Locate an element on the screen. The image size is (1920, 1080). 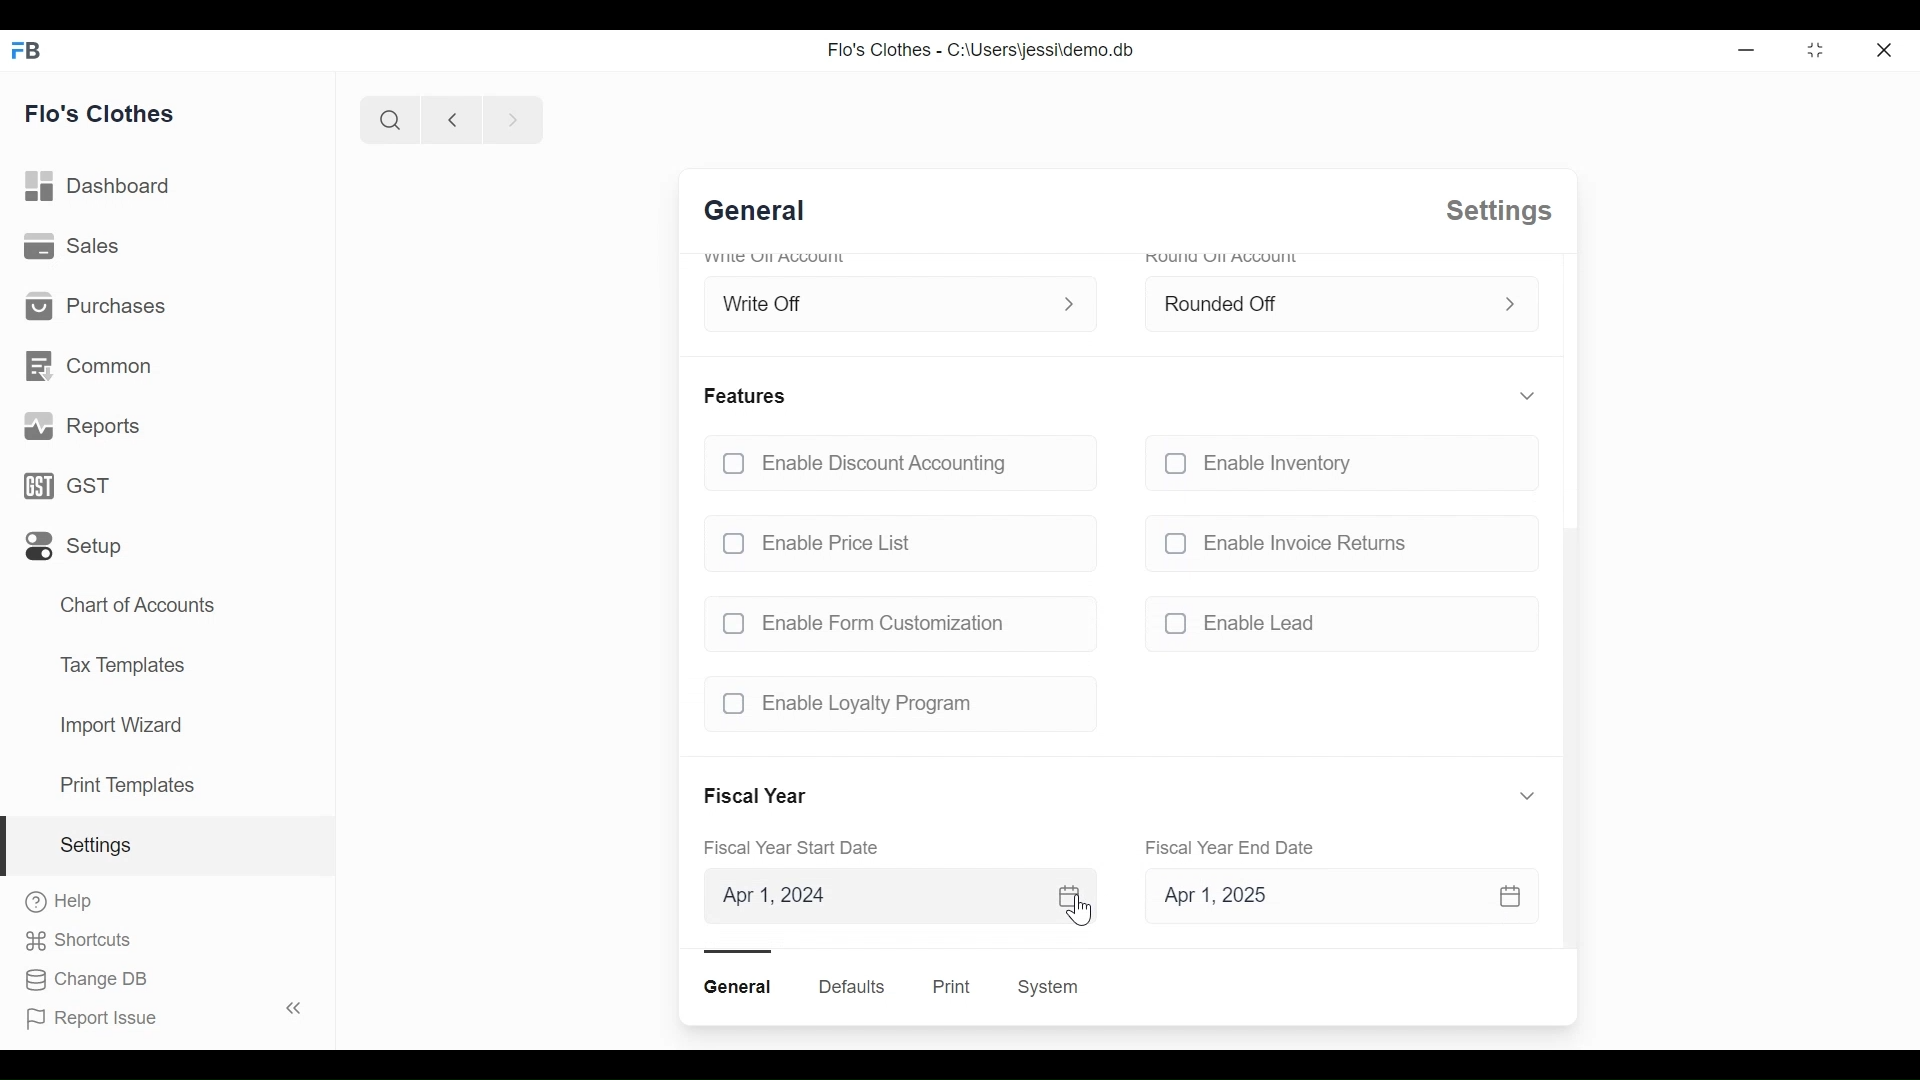
Search is located at coordinates (387, 120).